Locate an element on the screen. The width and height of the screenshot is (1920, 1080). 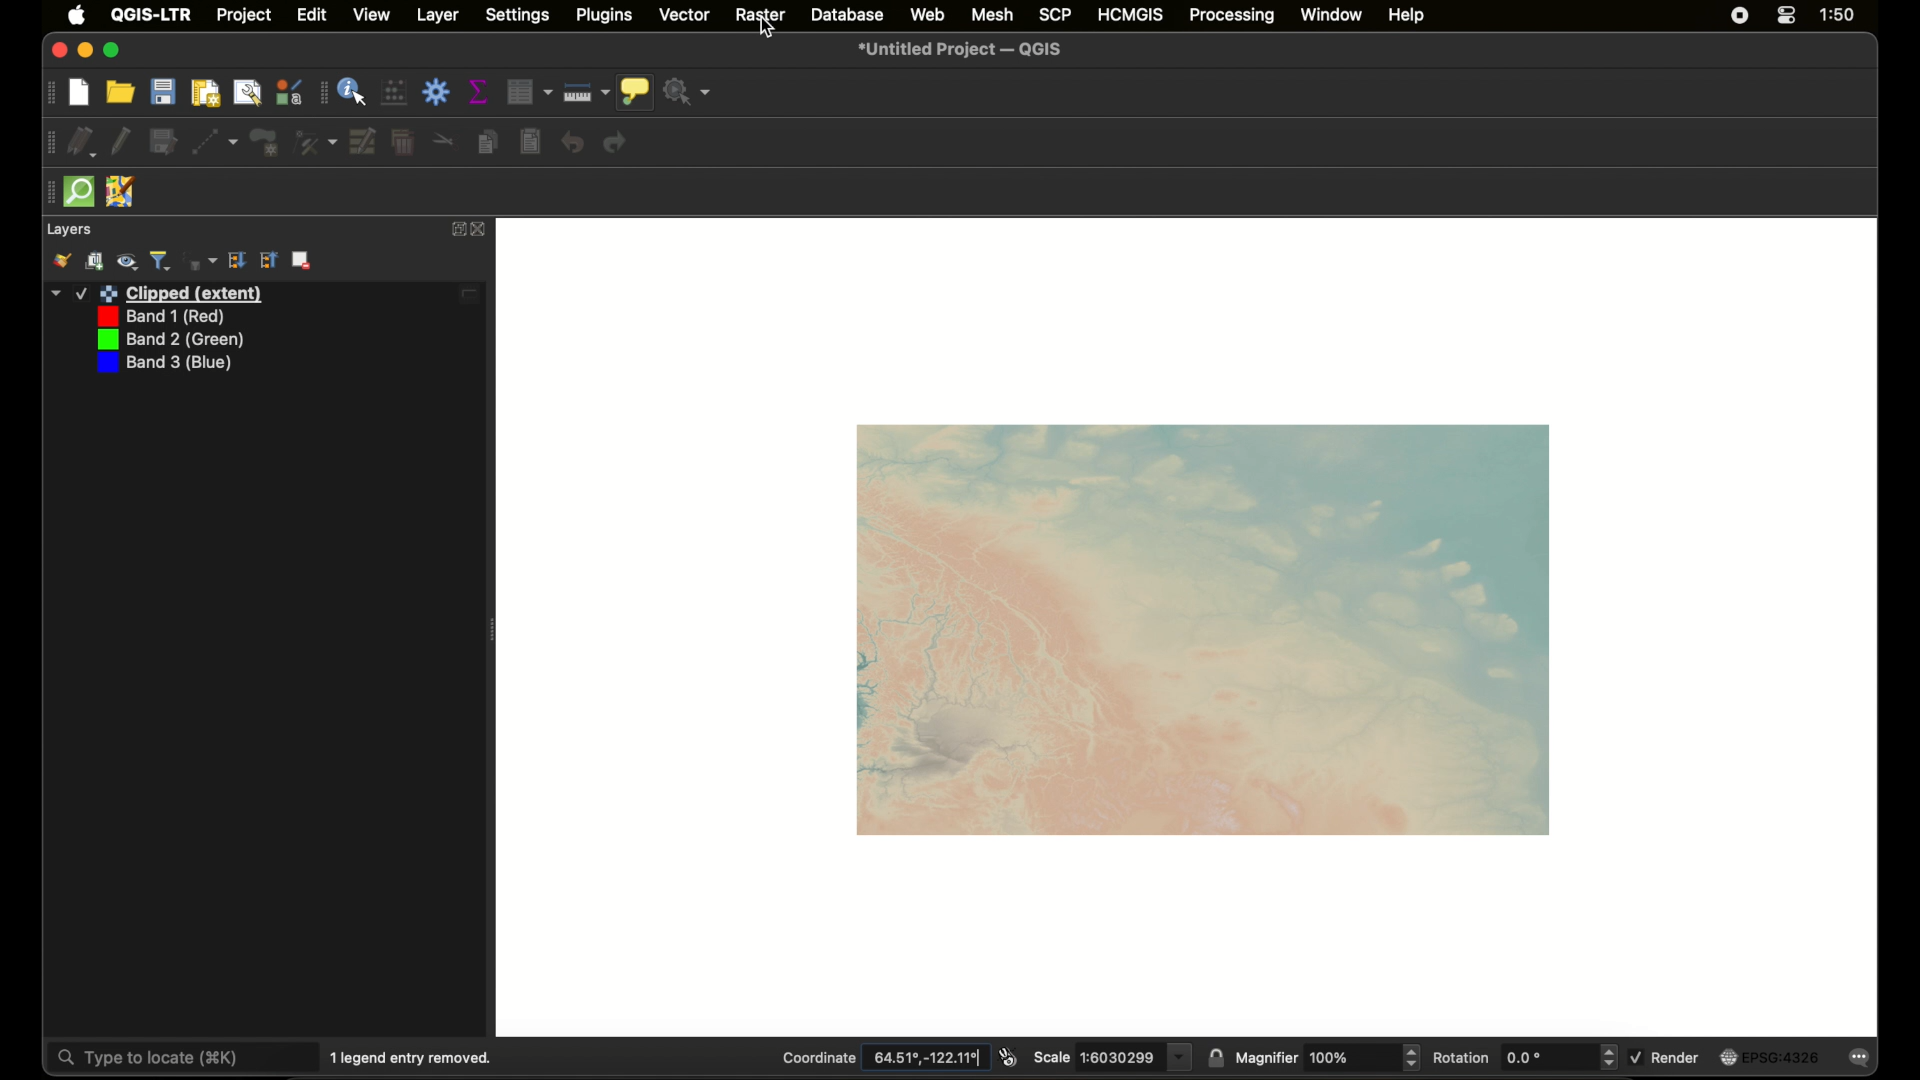
expand is located at coordinates (456, 229).